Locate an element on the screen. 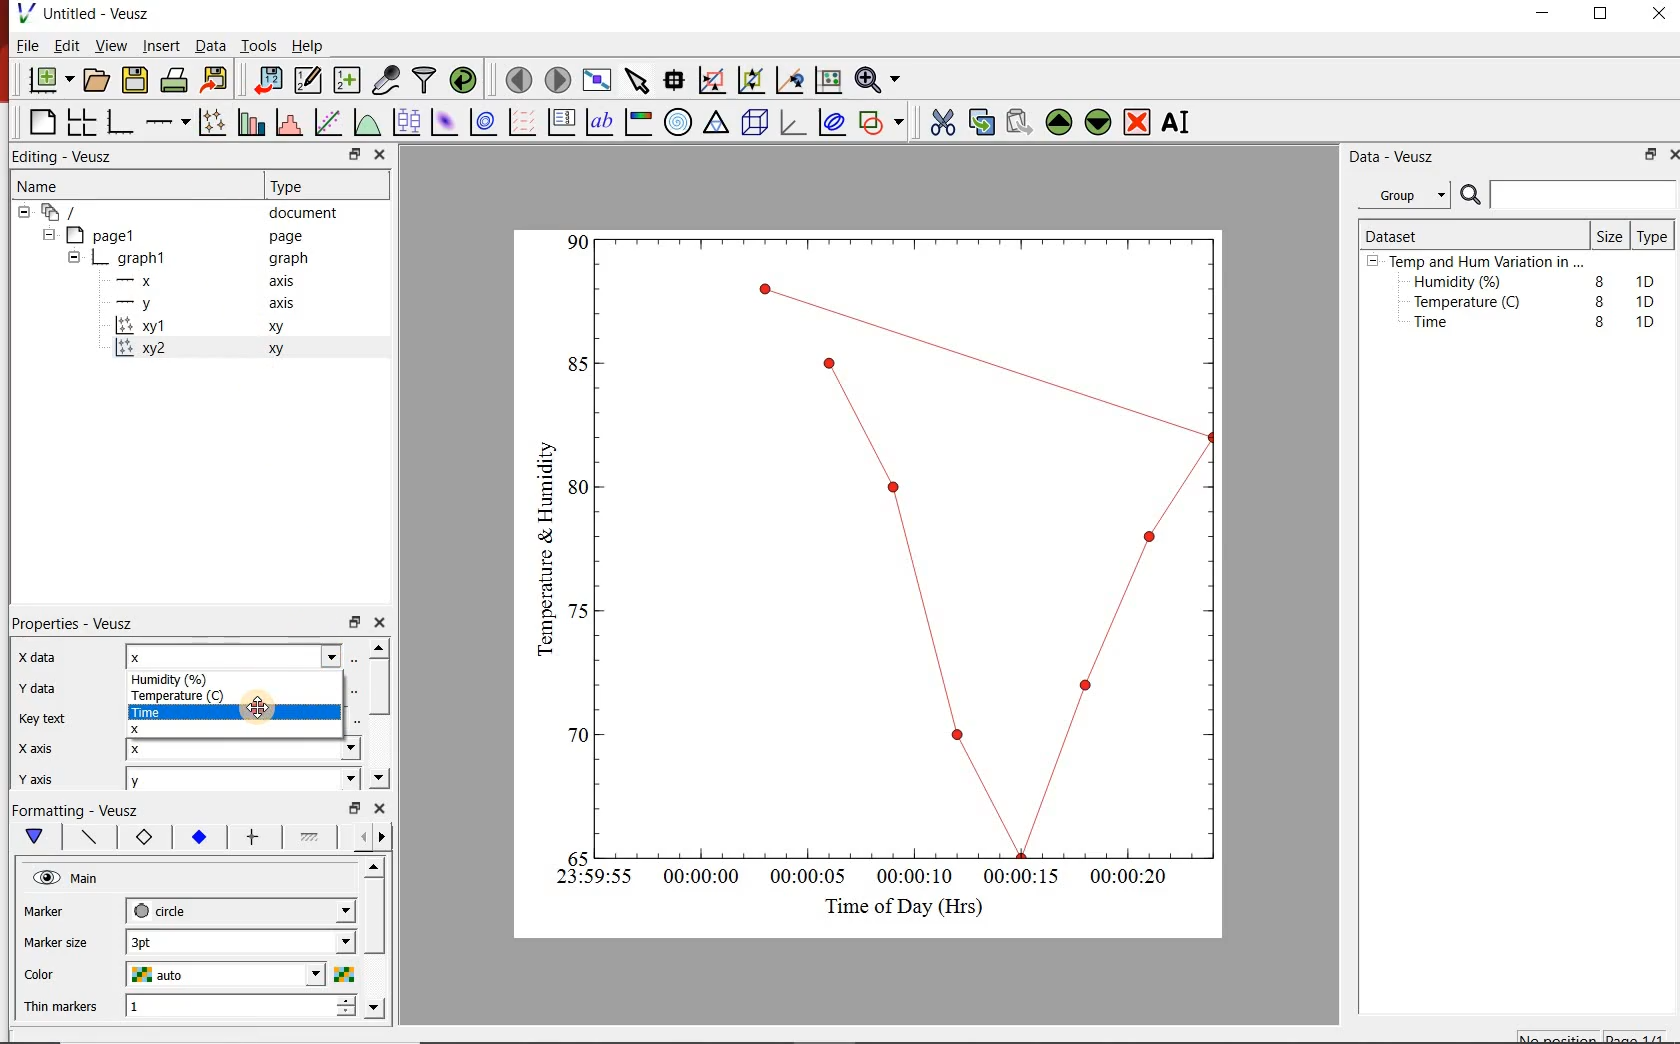 This screenshot has width=1680, height=1044. x data dropdown is located at coordinates (301, 656).